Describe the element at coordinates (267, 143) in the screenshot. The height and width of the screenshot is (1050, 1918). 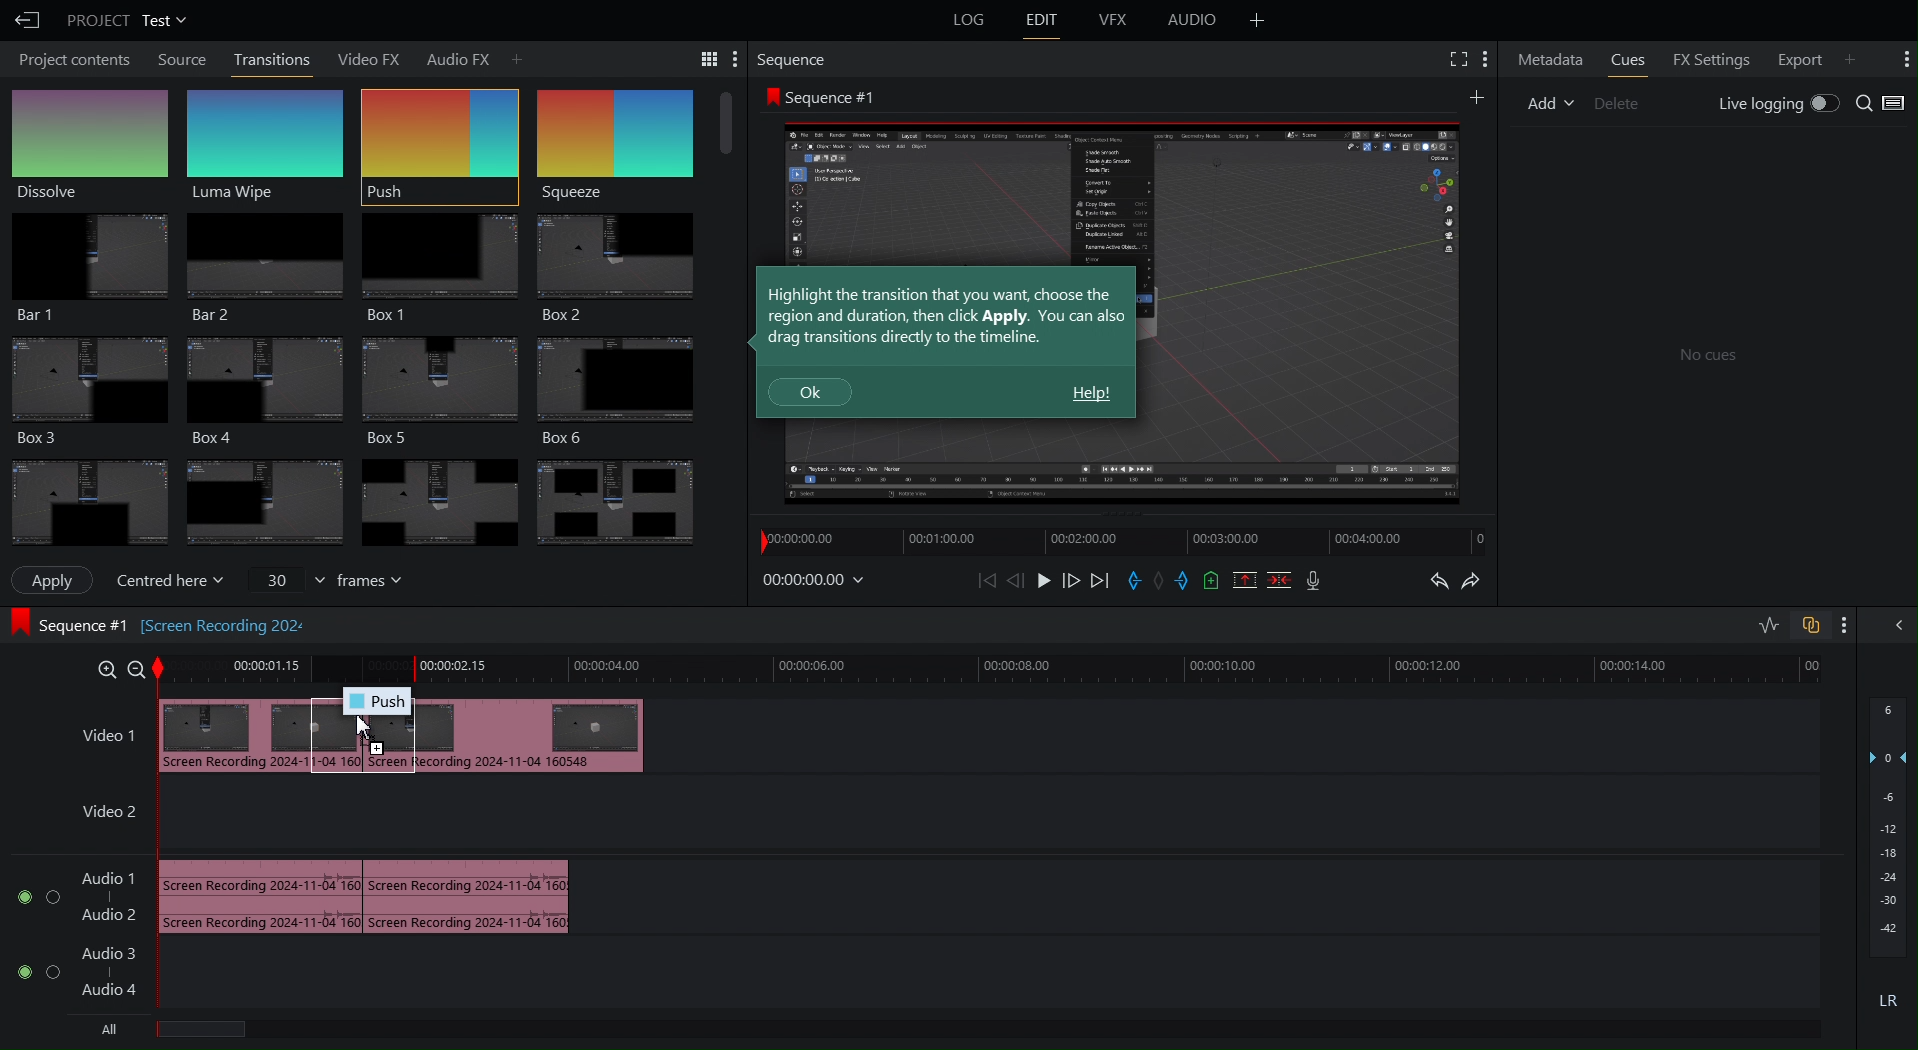
I see `Luma Wipe` at that location.